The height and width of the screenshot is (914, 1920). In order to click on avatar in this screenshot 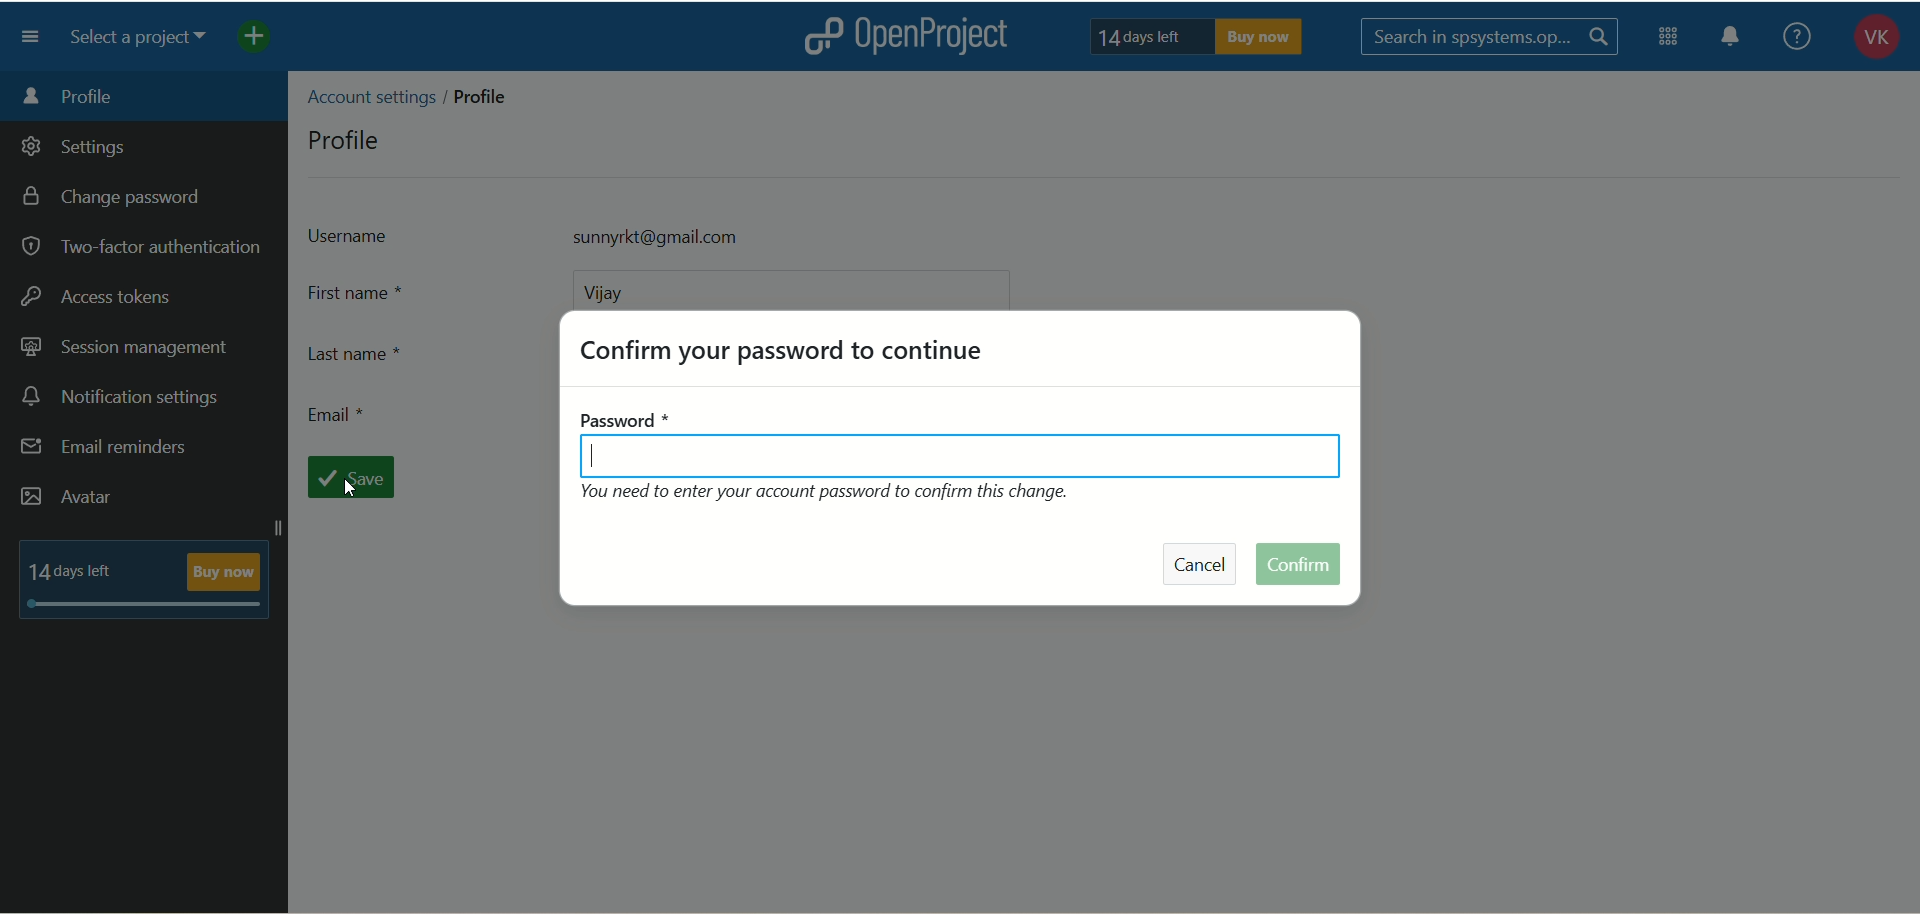, I will do `click(68, 497)`.